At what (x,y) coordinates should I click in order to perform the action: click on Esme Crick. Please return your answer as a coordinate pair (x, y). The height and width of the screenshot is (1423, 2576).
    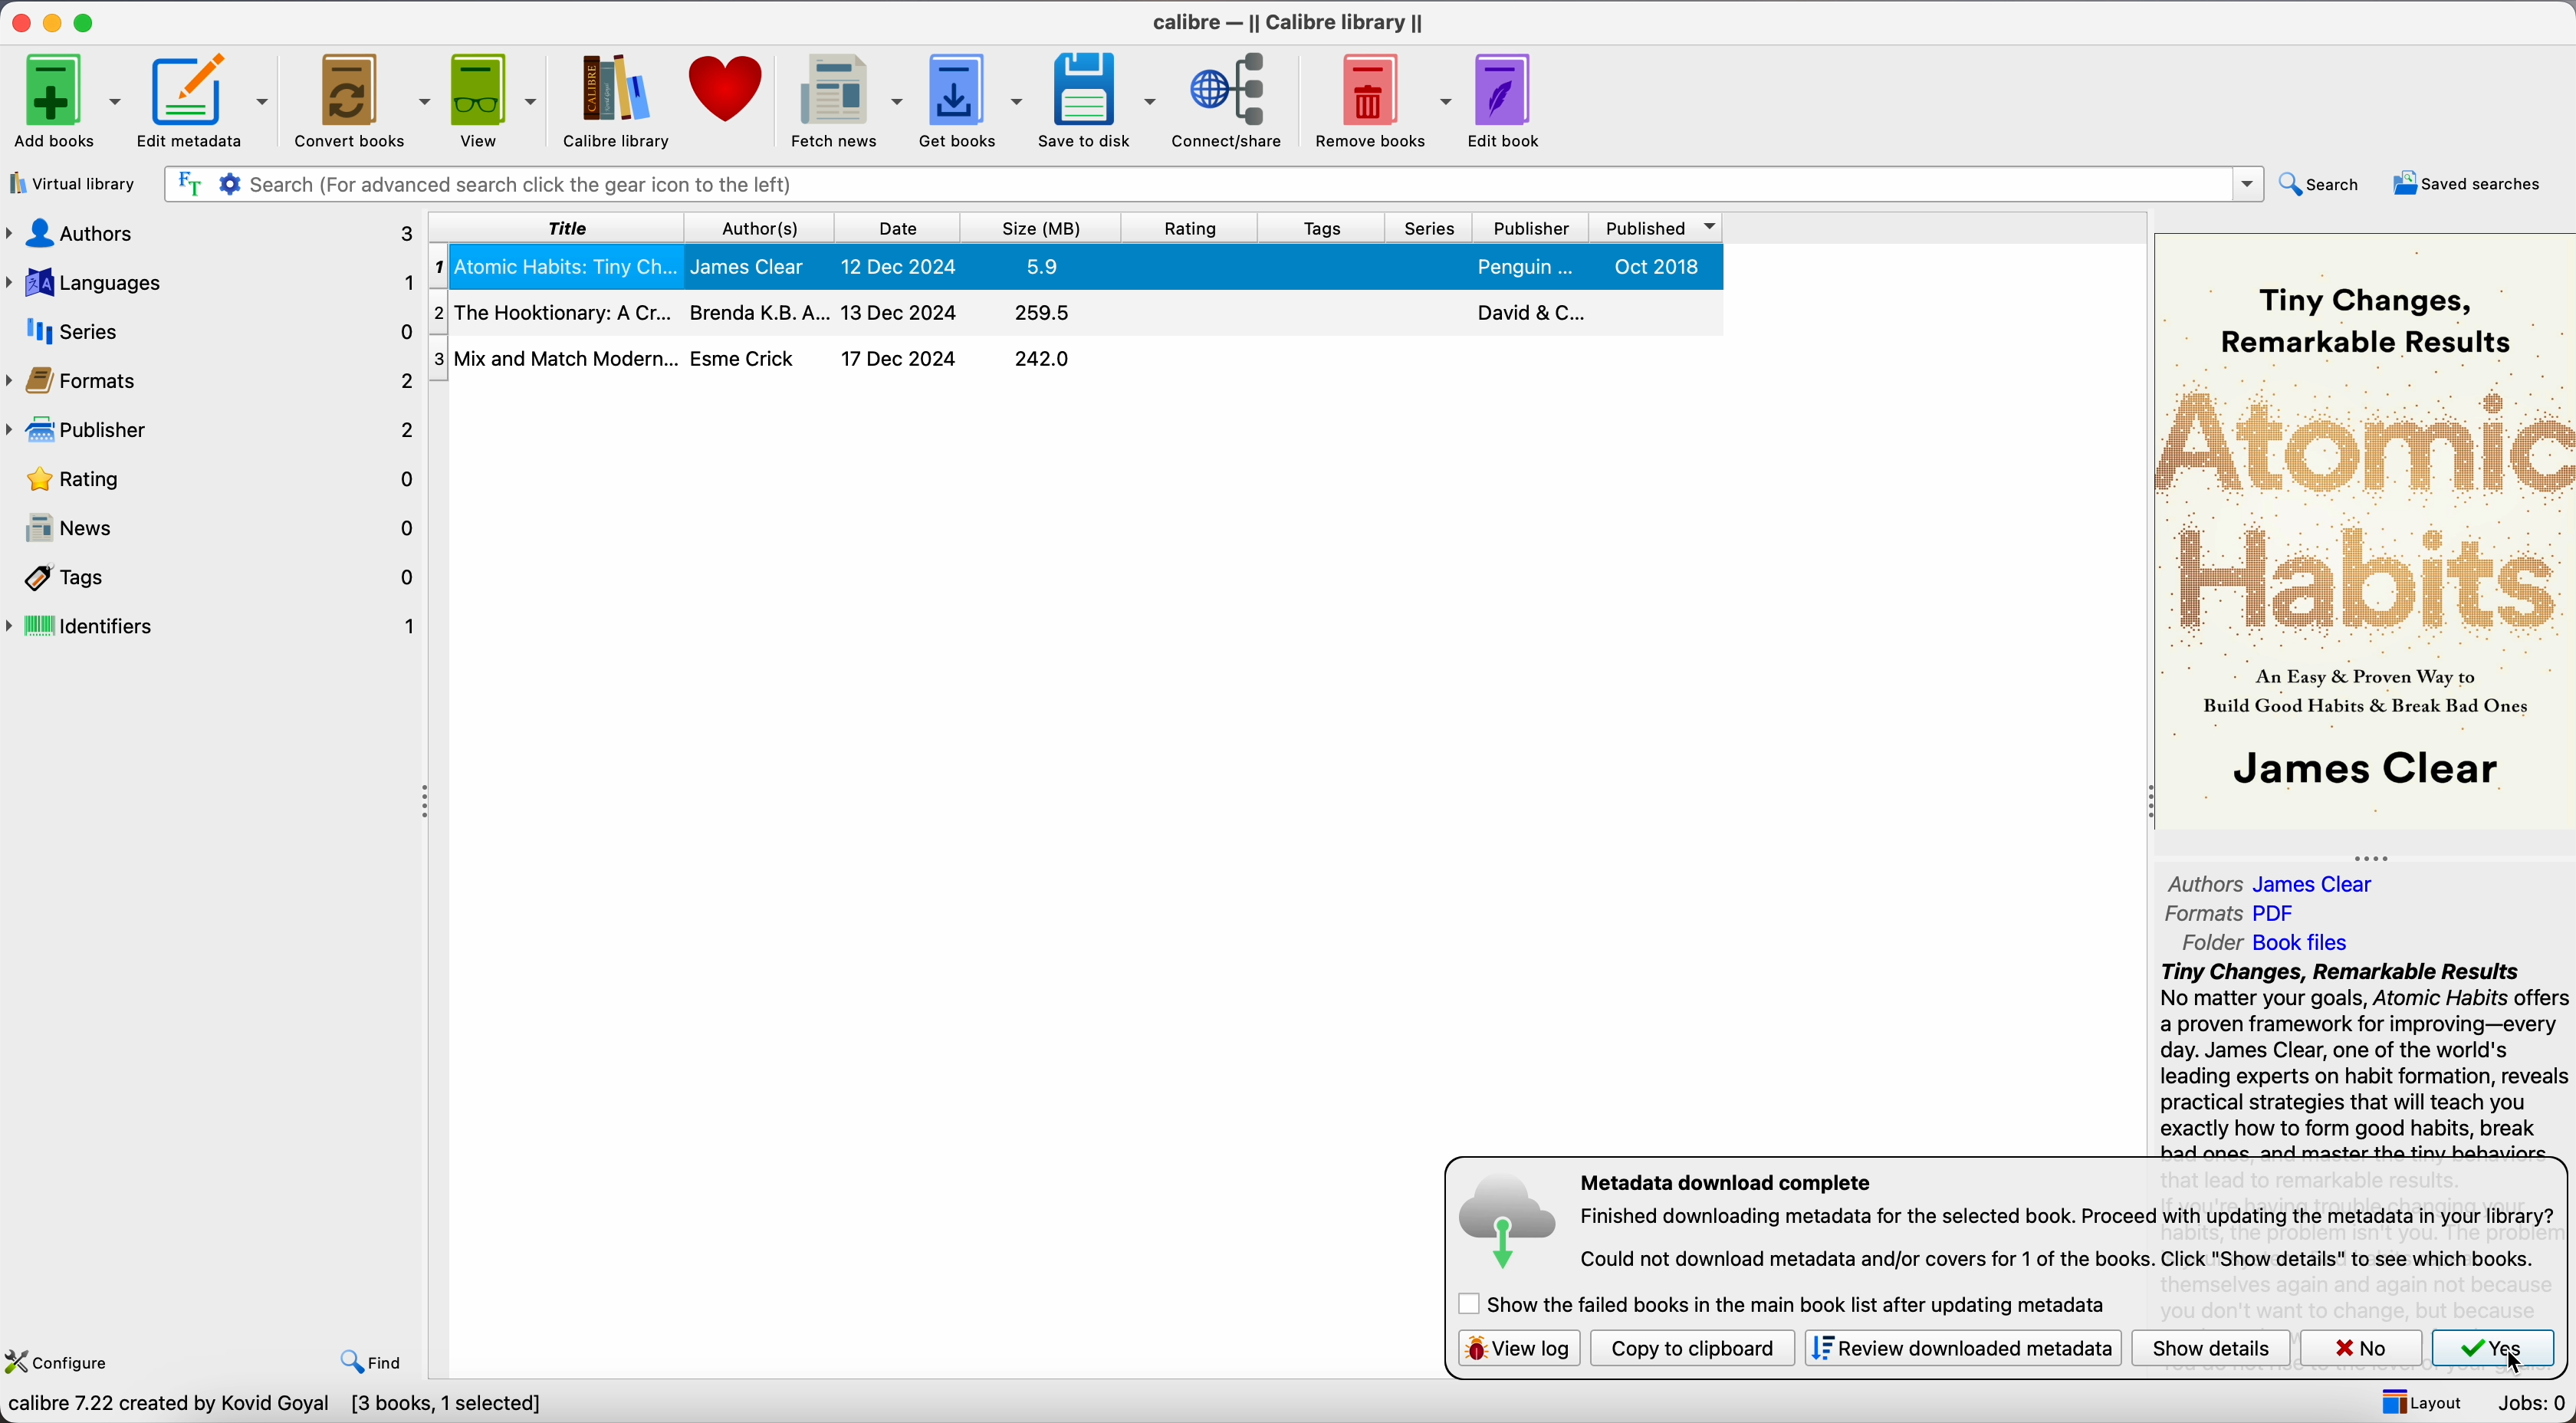
    Looking at the image, I should click on (746, 358).